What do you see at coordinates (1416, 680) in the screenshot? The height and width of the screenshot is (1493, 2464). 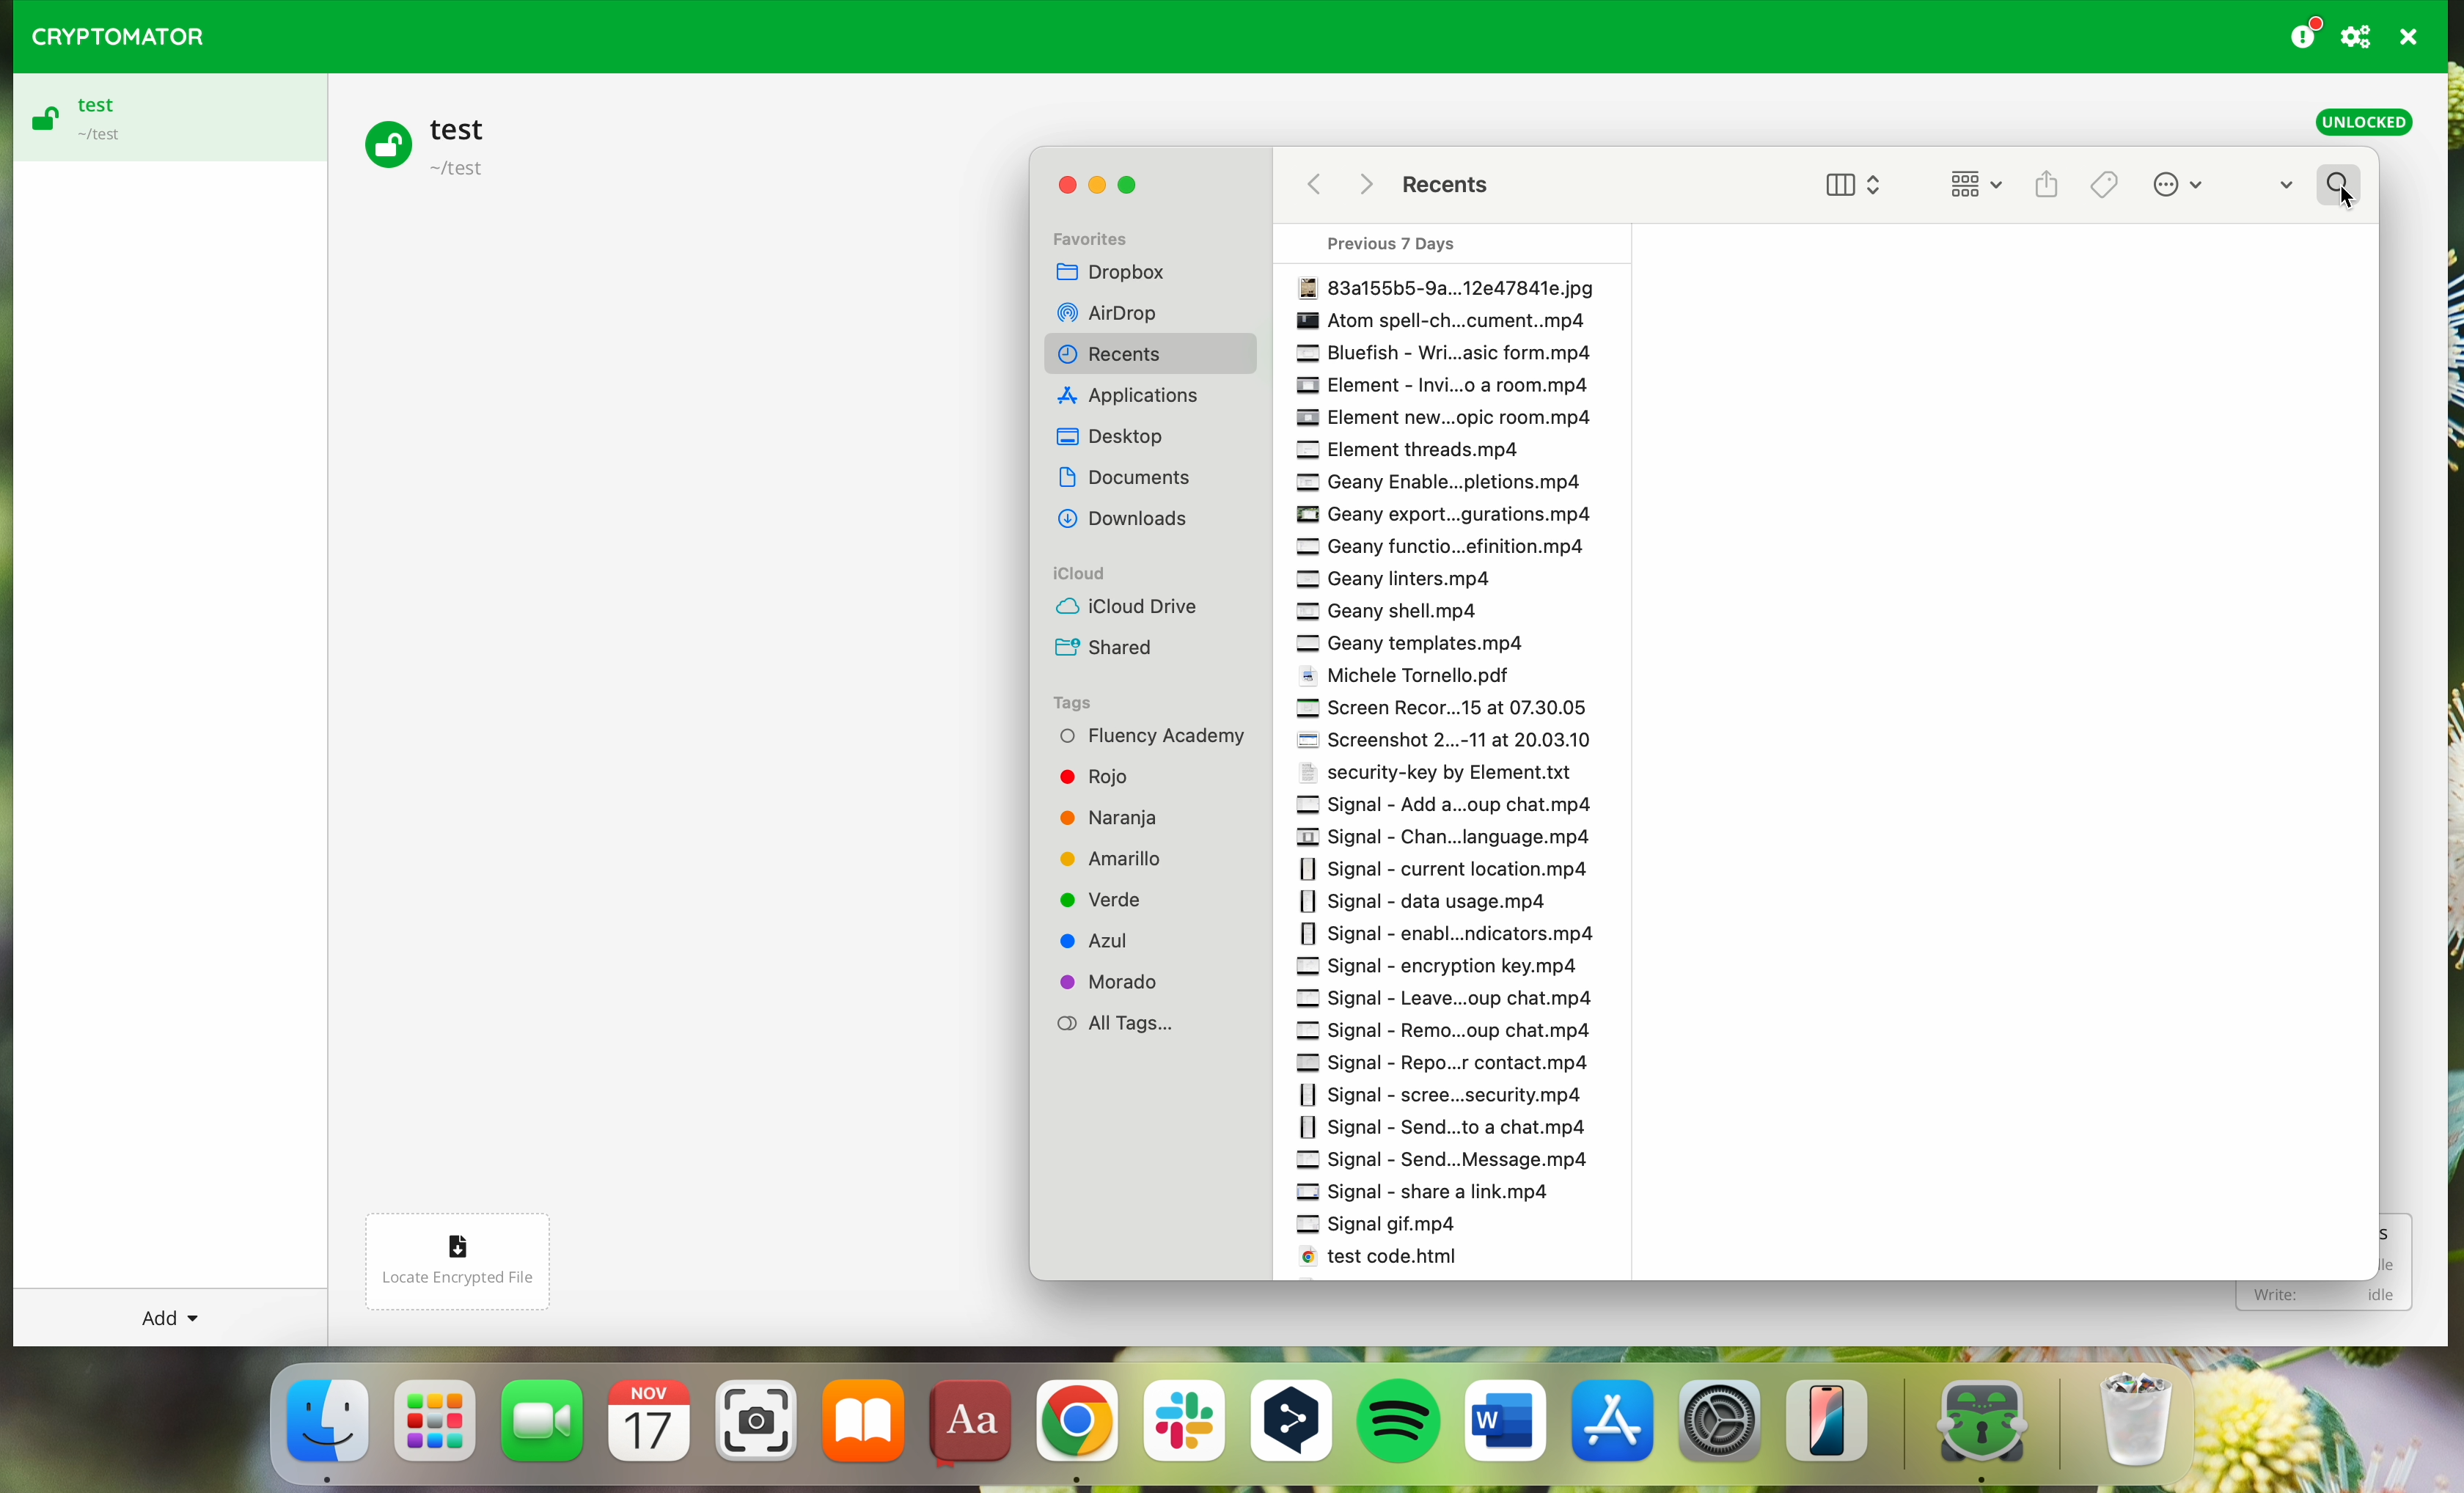 I see `Michele Tortello` at bounding box center [1416, 680].